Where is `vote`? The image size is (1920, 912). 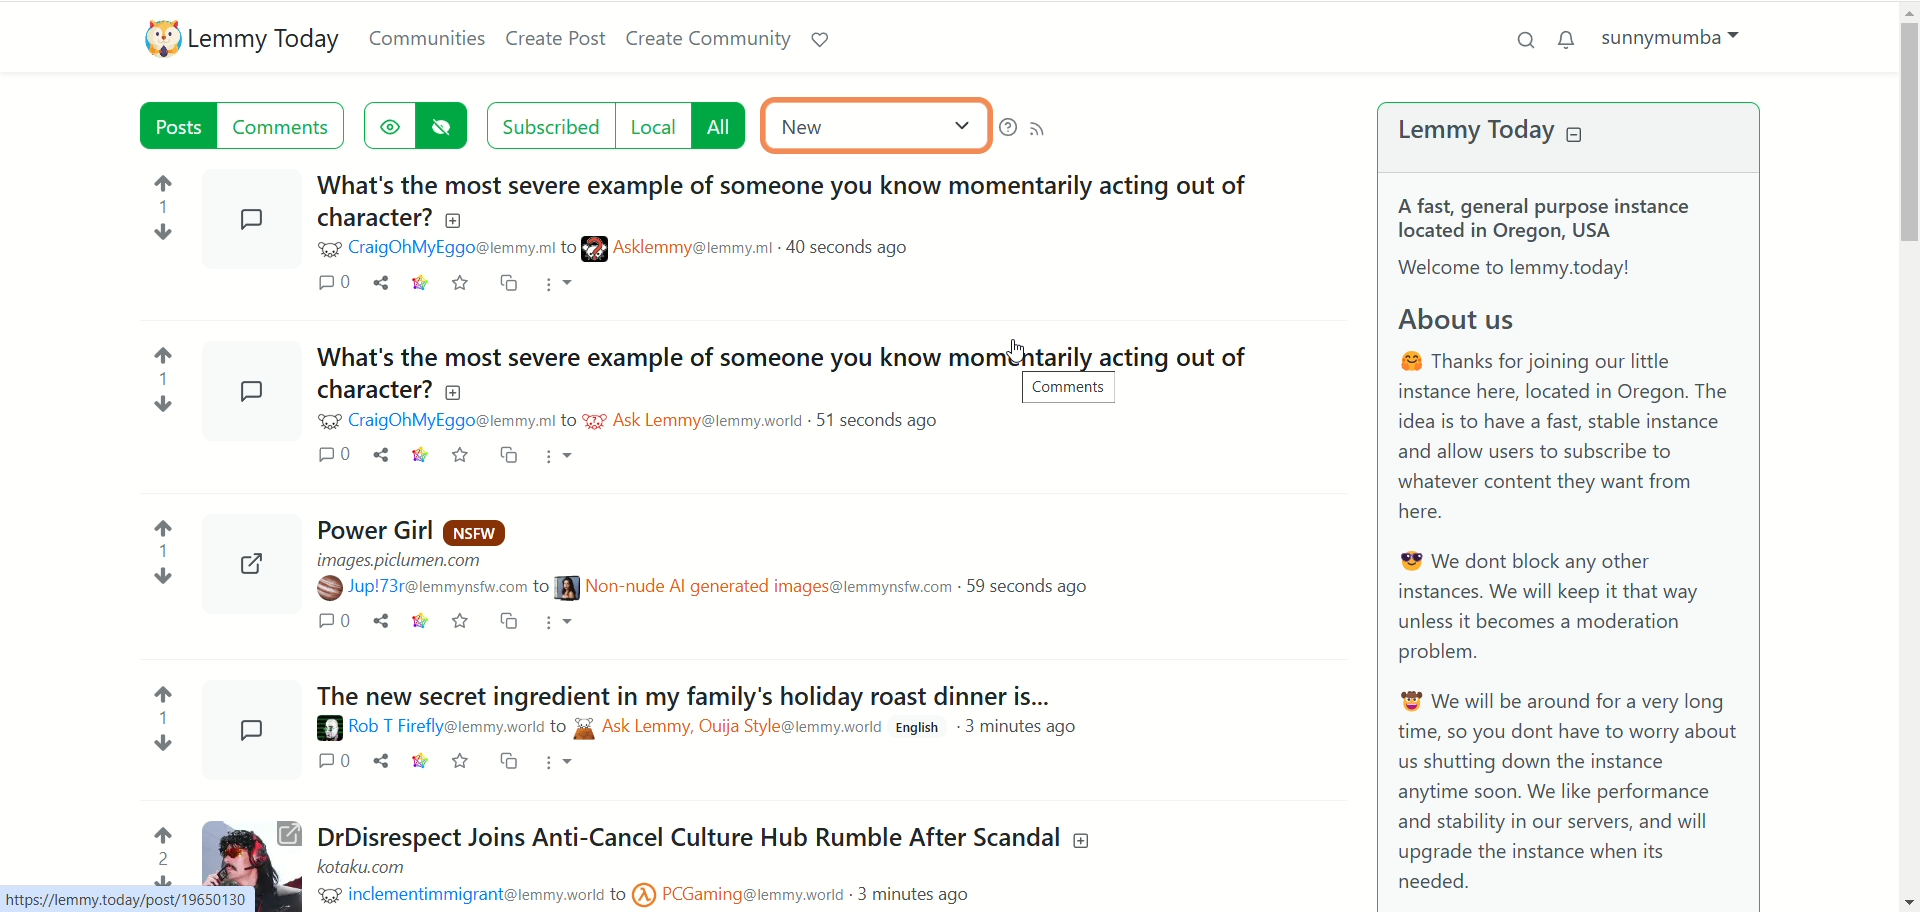 vote is located at coordinates (160, 545).